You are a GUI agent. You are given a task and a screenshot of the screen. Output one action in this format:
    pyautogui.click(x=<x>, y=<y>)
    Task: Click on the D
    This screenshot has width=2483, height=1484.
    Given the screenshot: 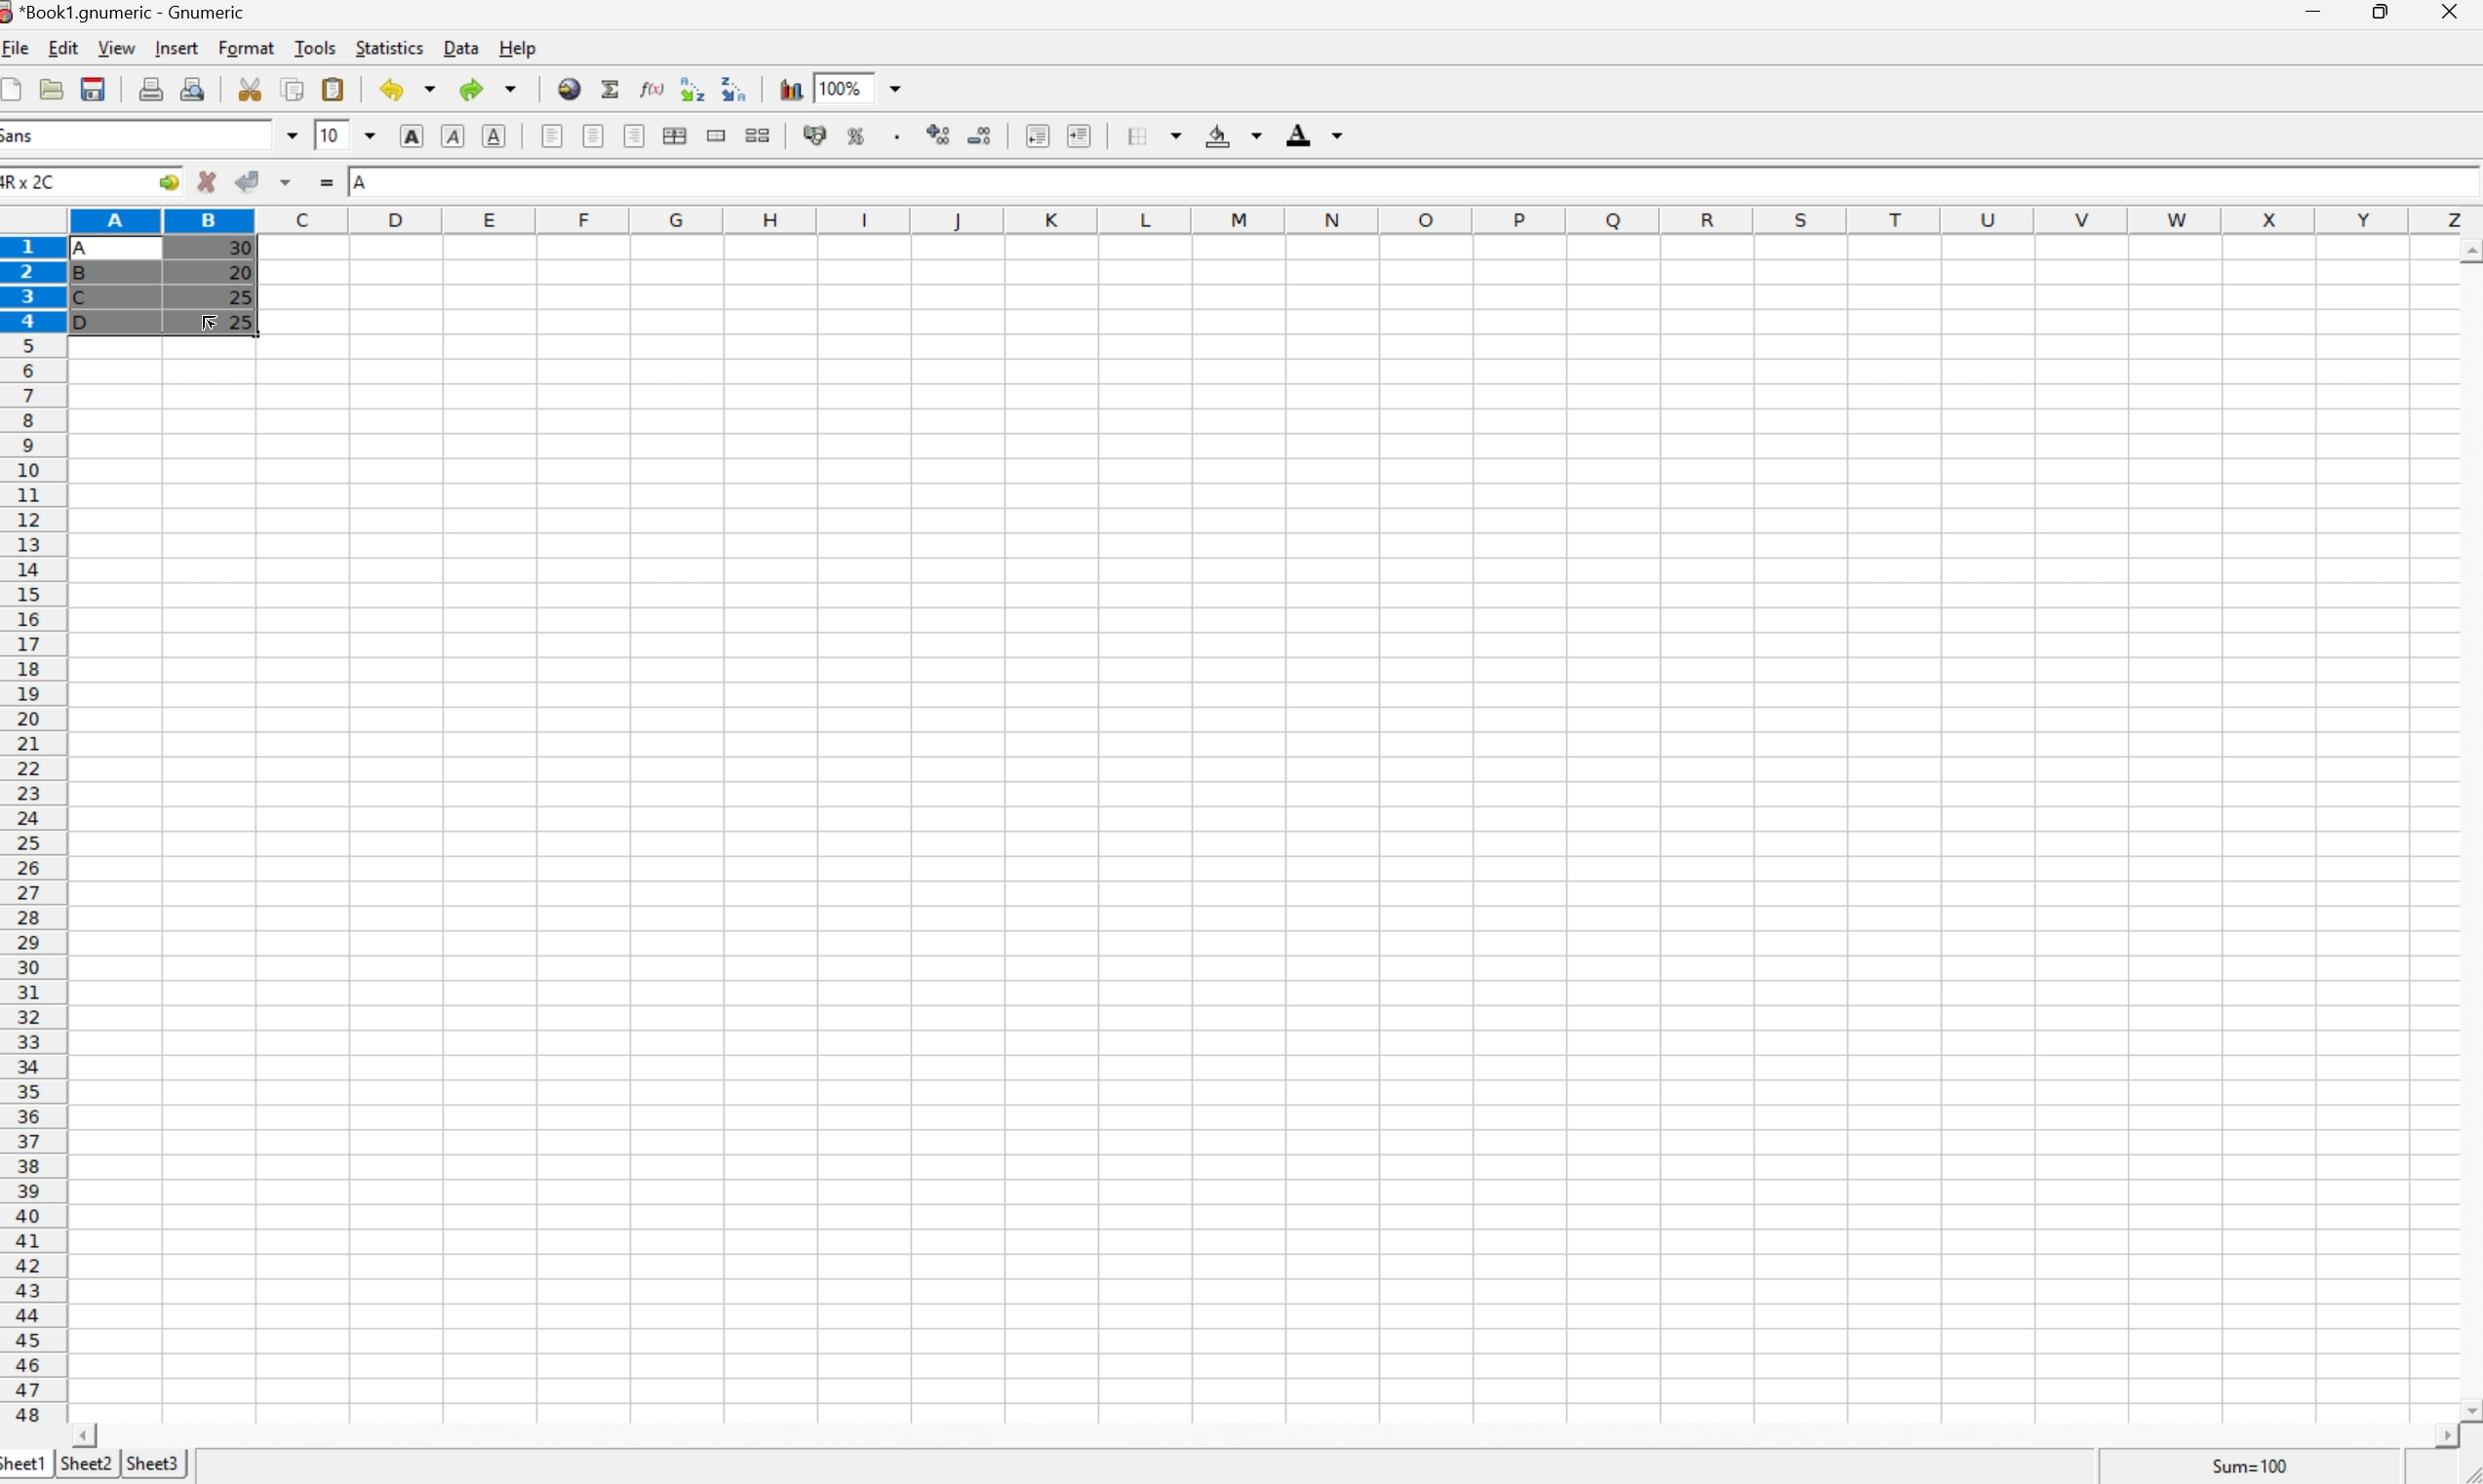 What is the action you would take?
    pyautogui.click(x=89, y=322)
    